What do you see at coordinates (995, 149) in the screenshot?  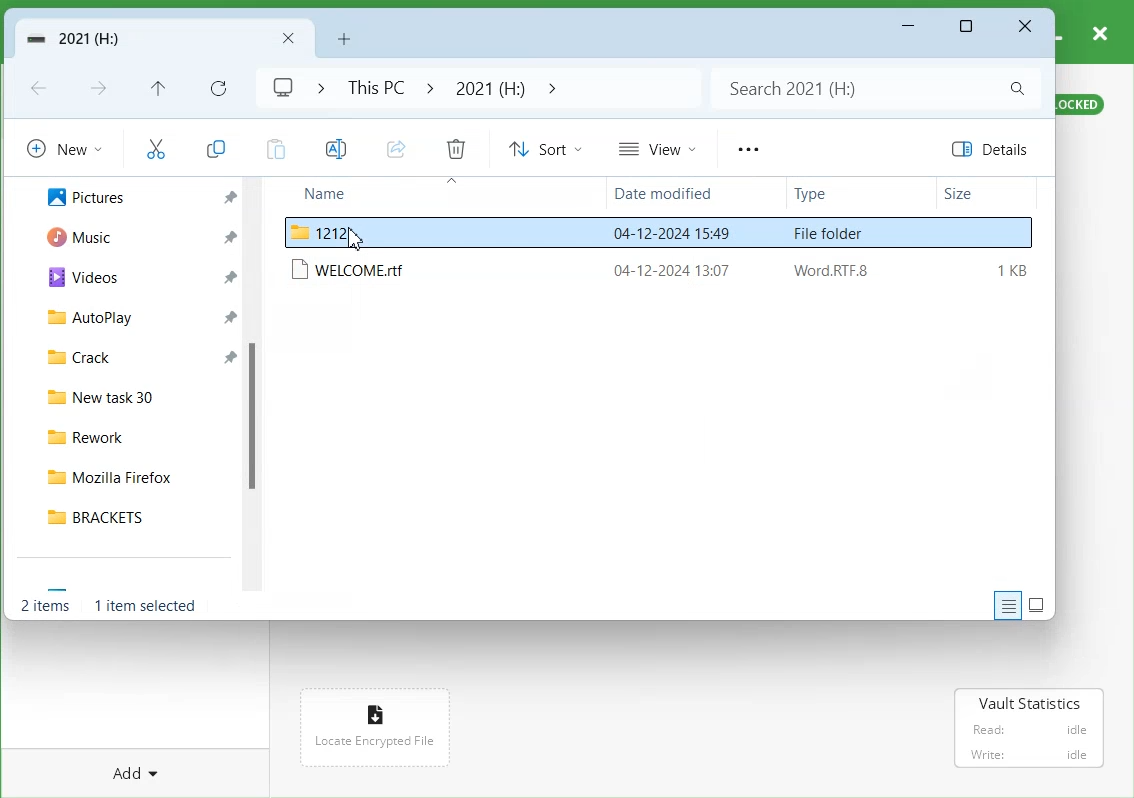 I see `Details` at bounding box center [995, 149].